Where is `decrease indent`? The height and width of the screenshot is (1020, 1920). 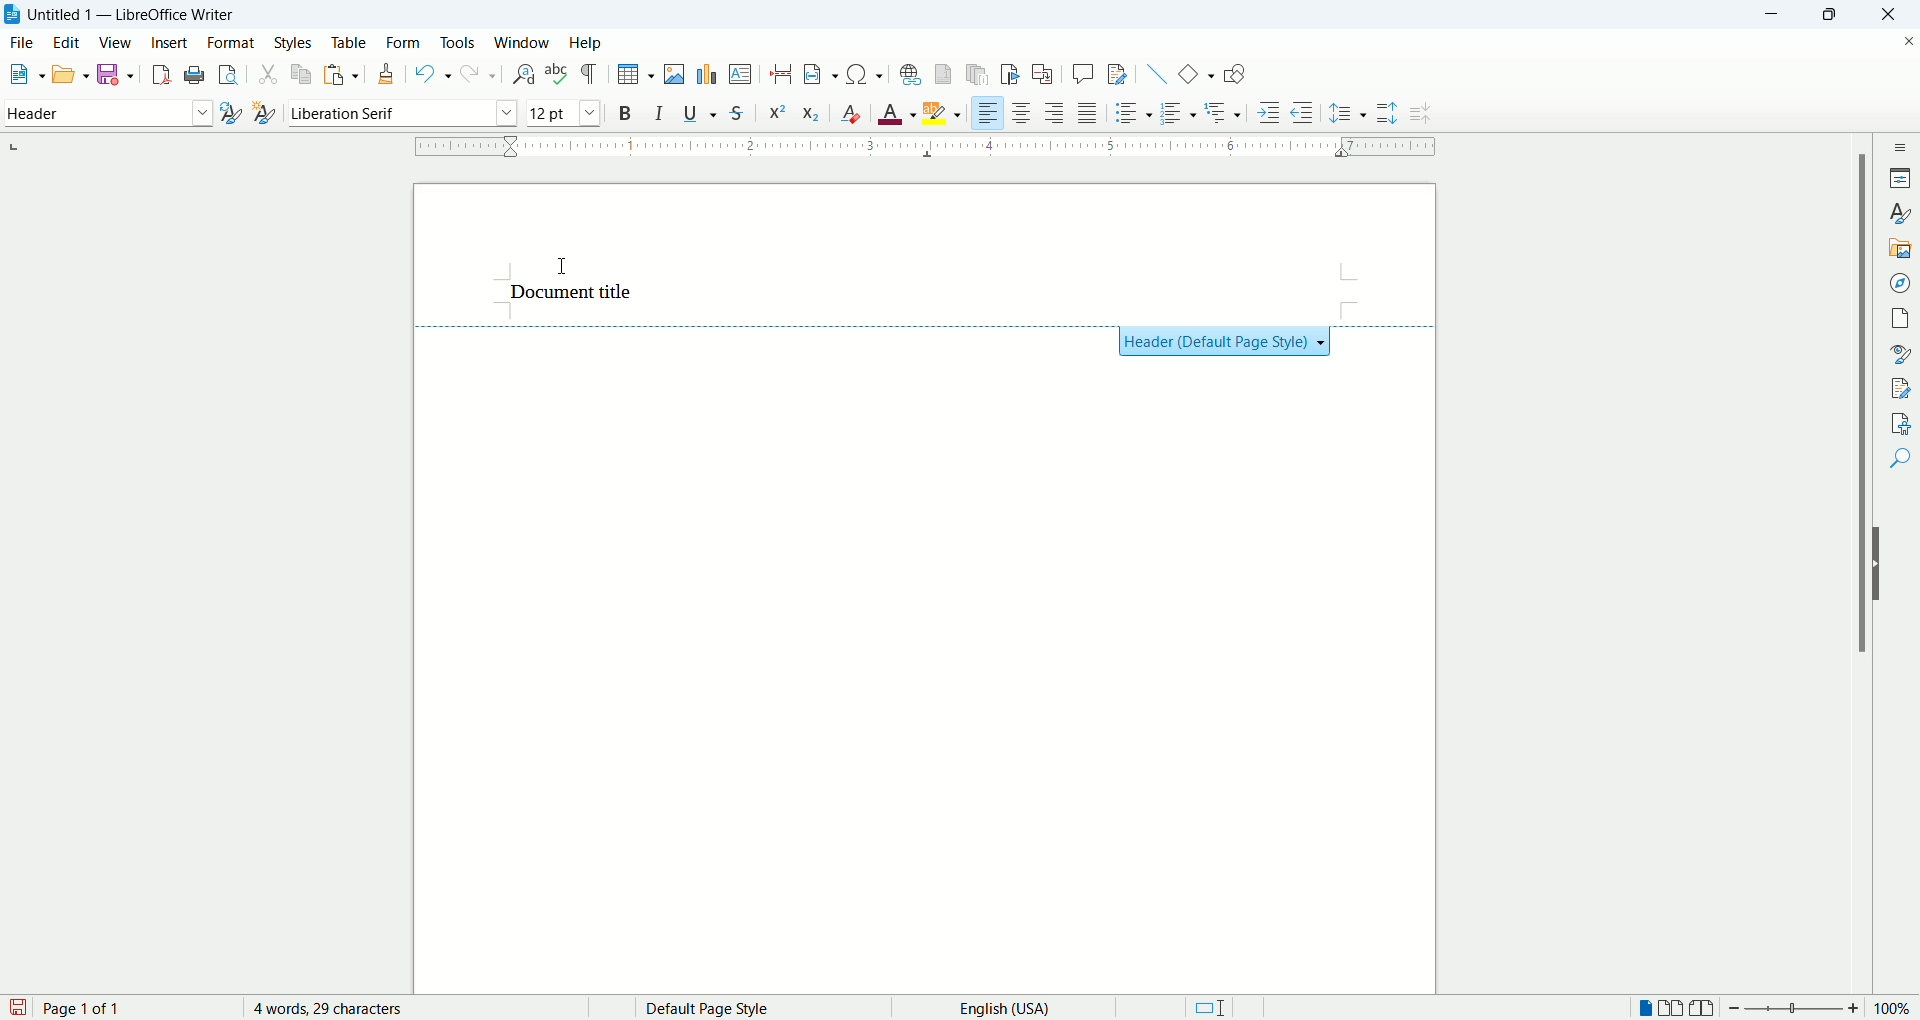
decrease indent is located at coordinates (1302, 113).